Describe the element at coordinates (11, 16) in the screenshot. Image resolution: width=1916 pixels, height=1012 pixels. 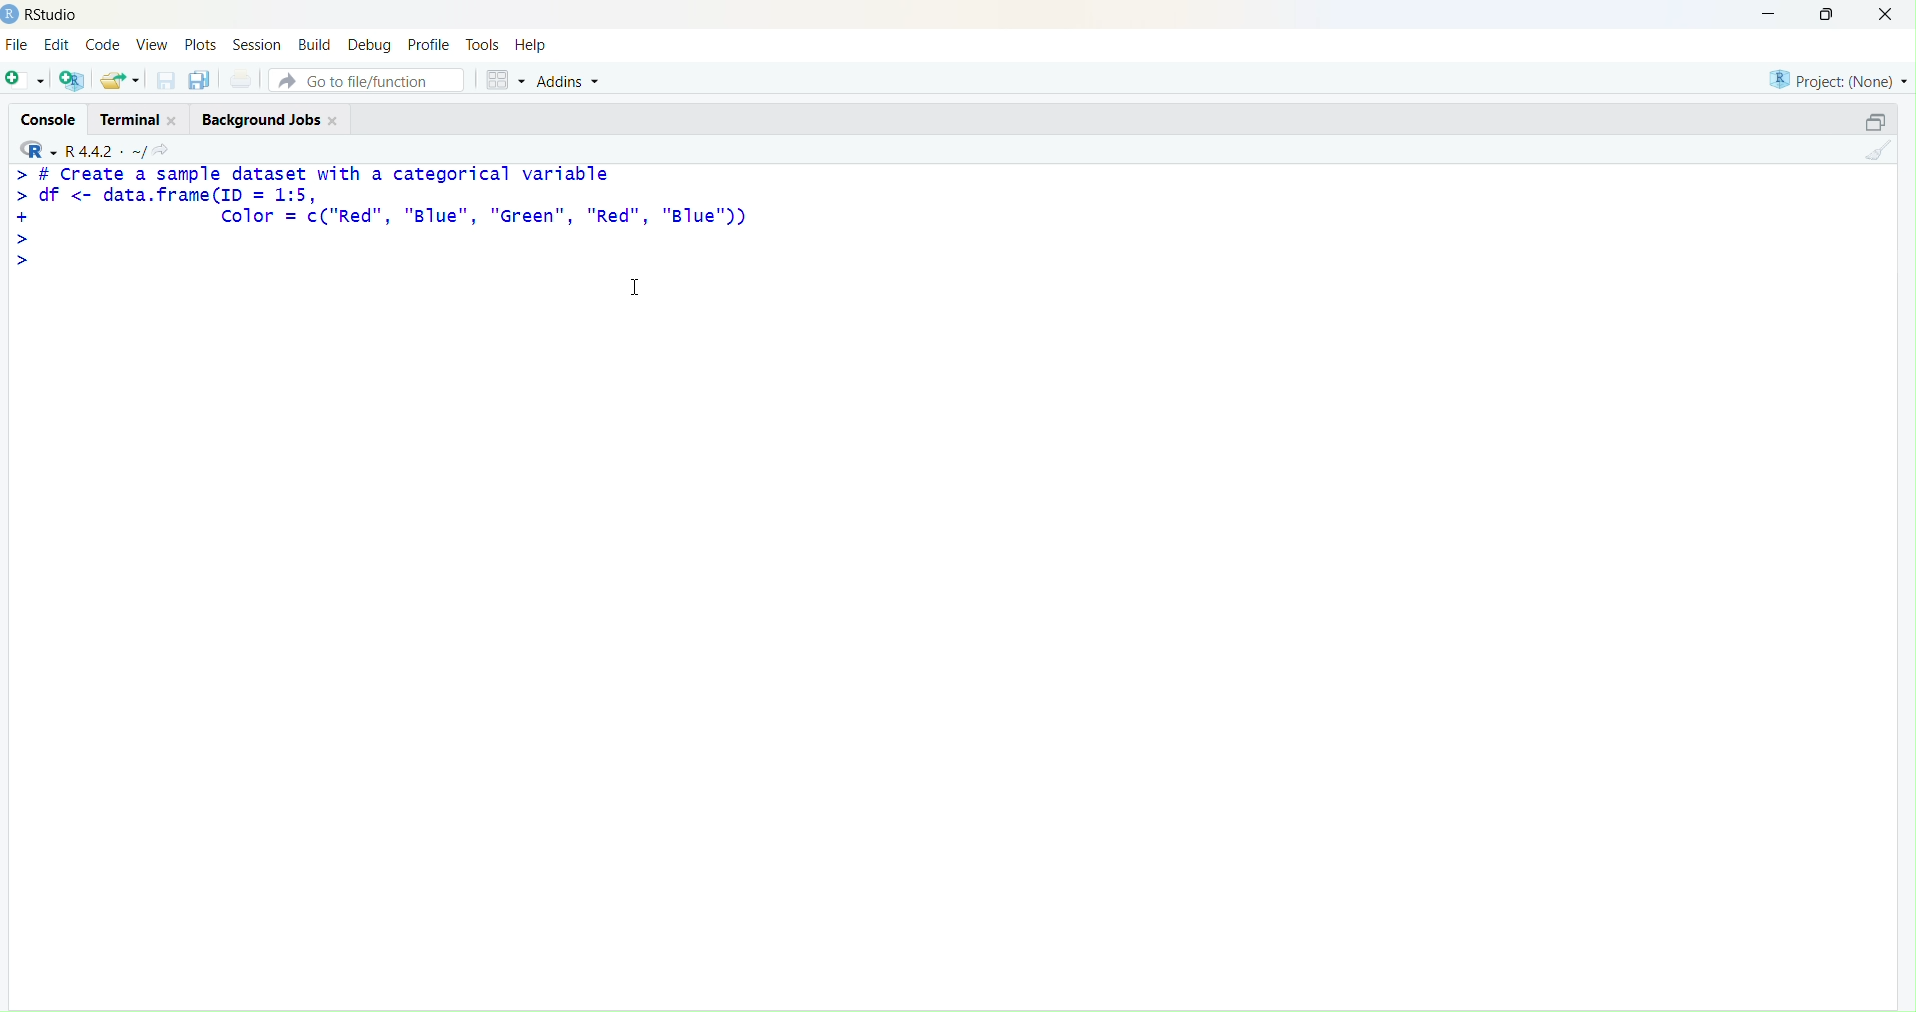
I see `logo` at that location.